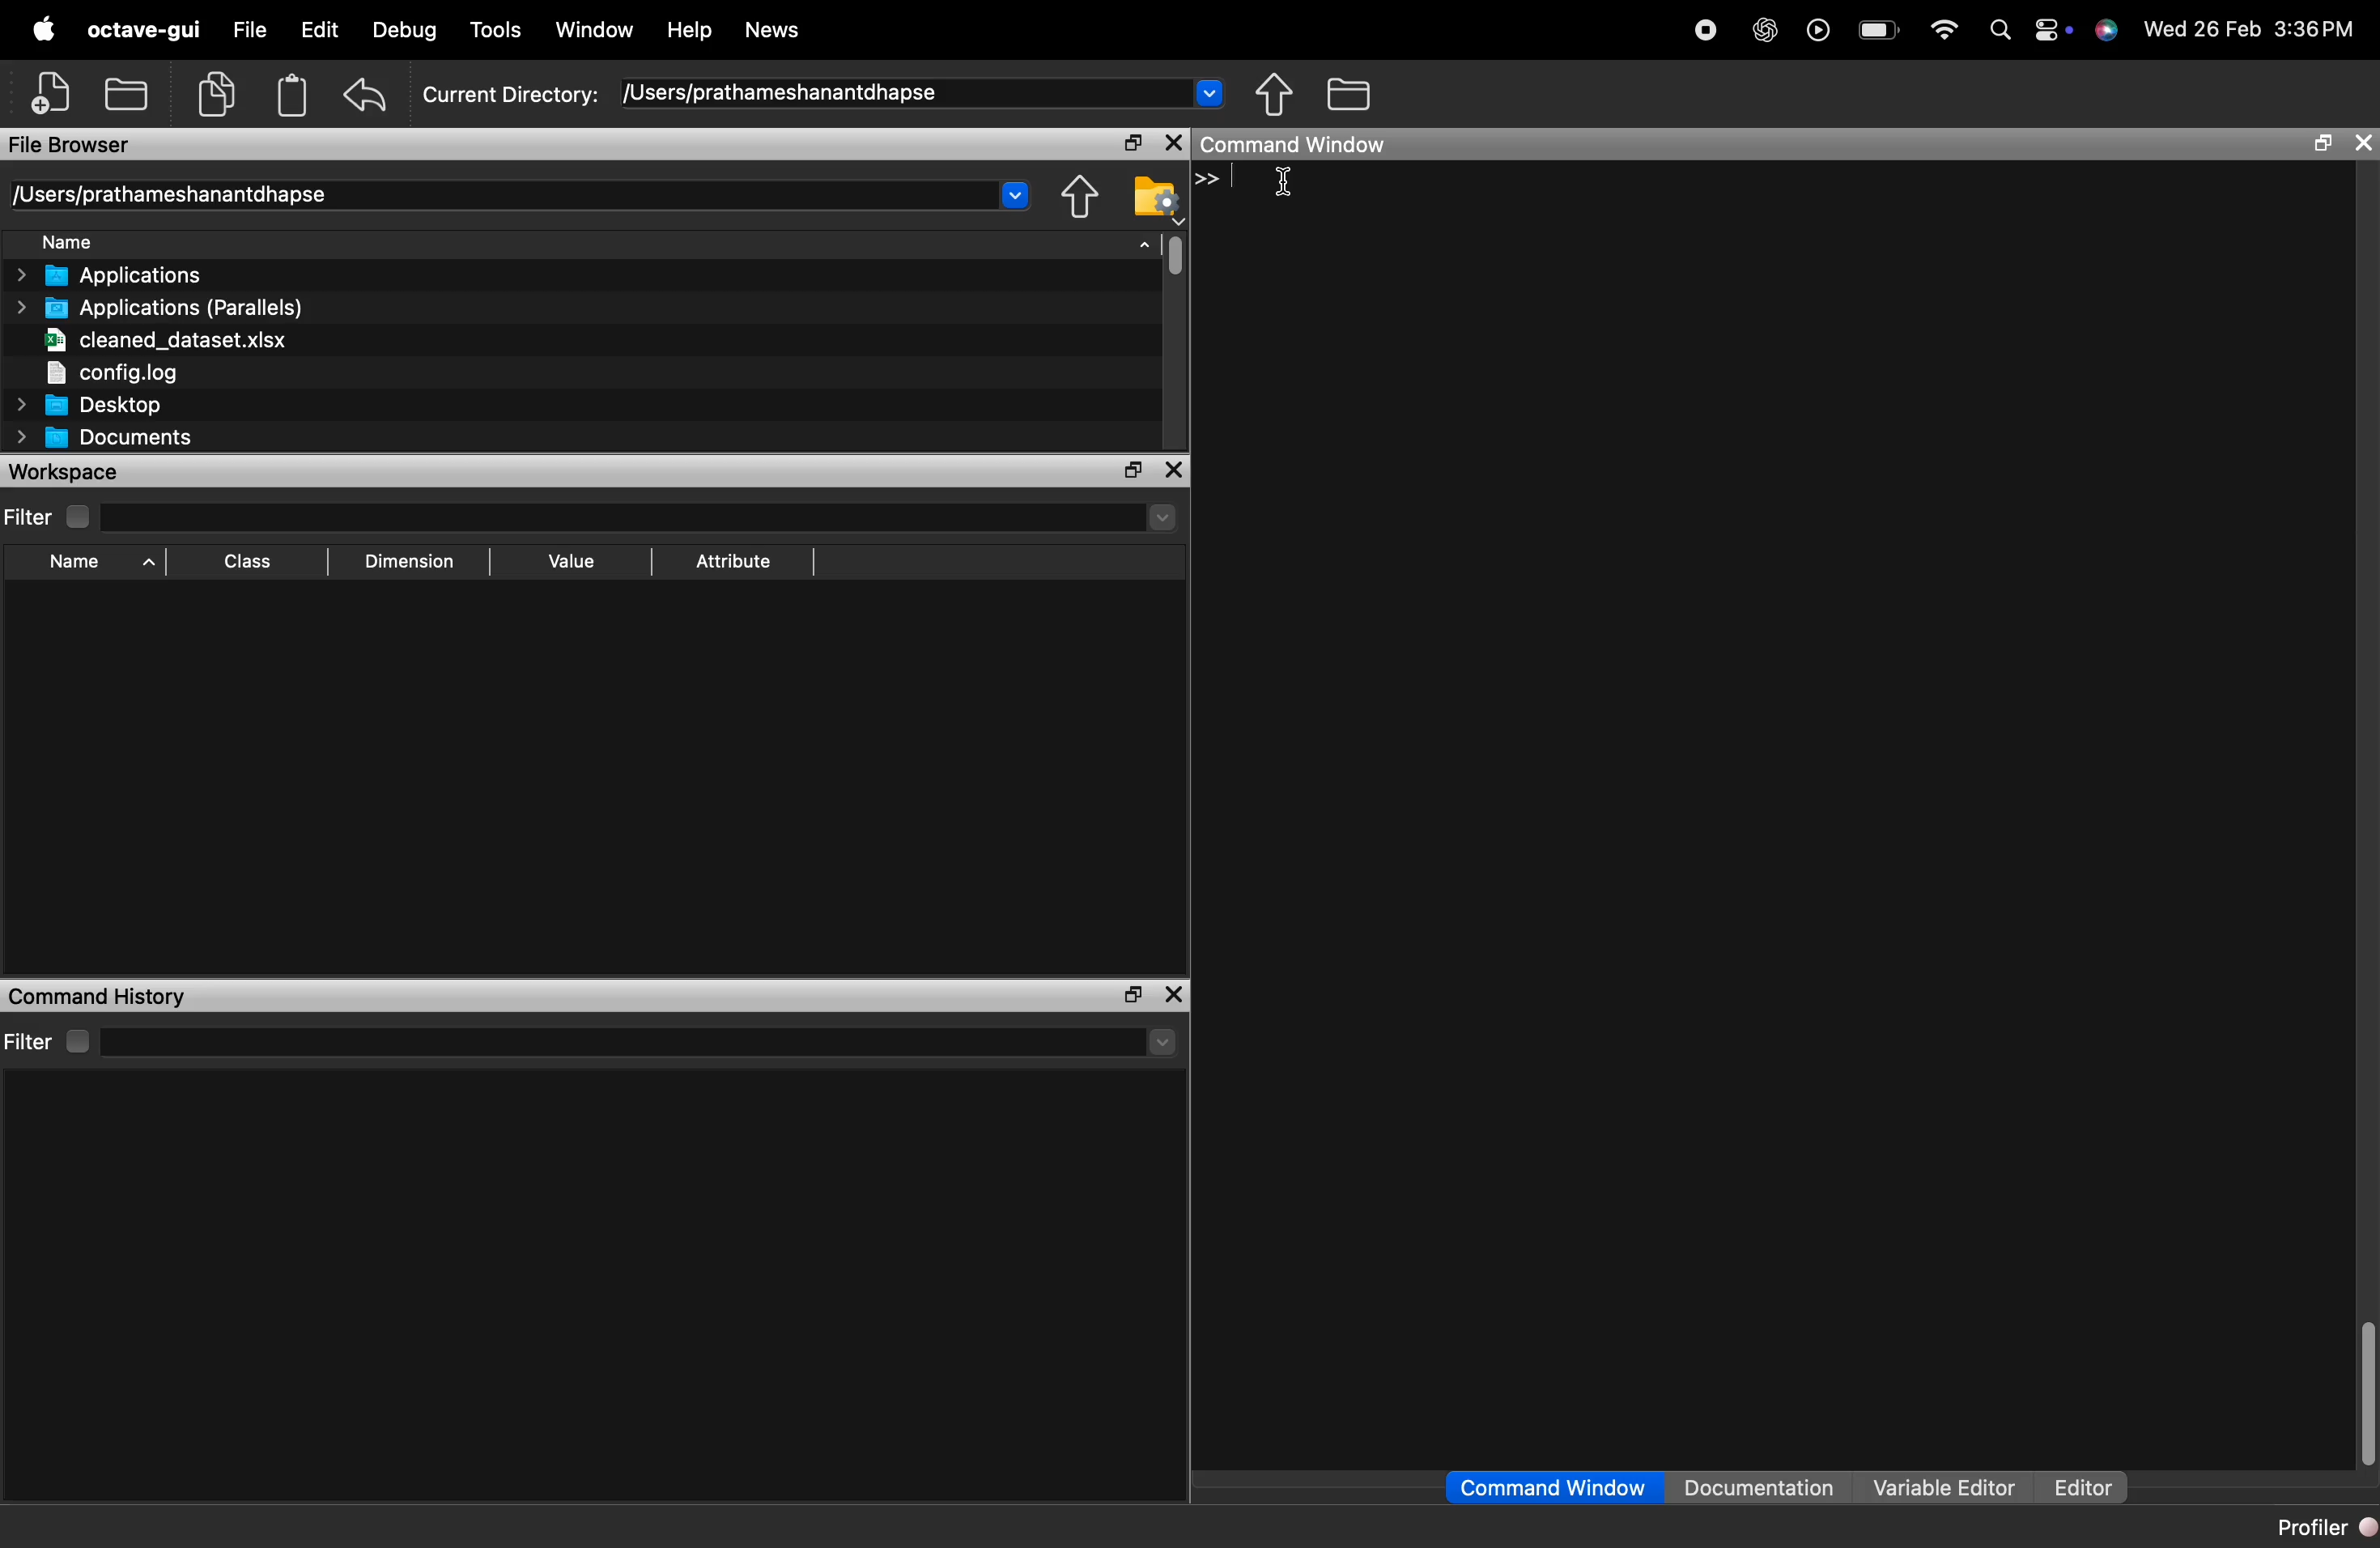 The image size is (2380, 1548). Describe the element at coordinates (294, 96) in the screenshot. I see `paste` at that location.